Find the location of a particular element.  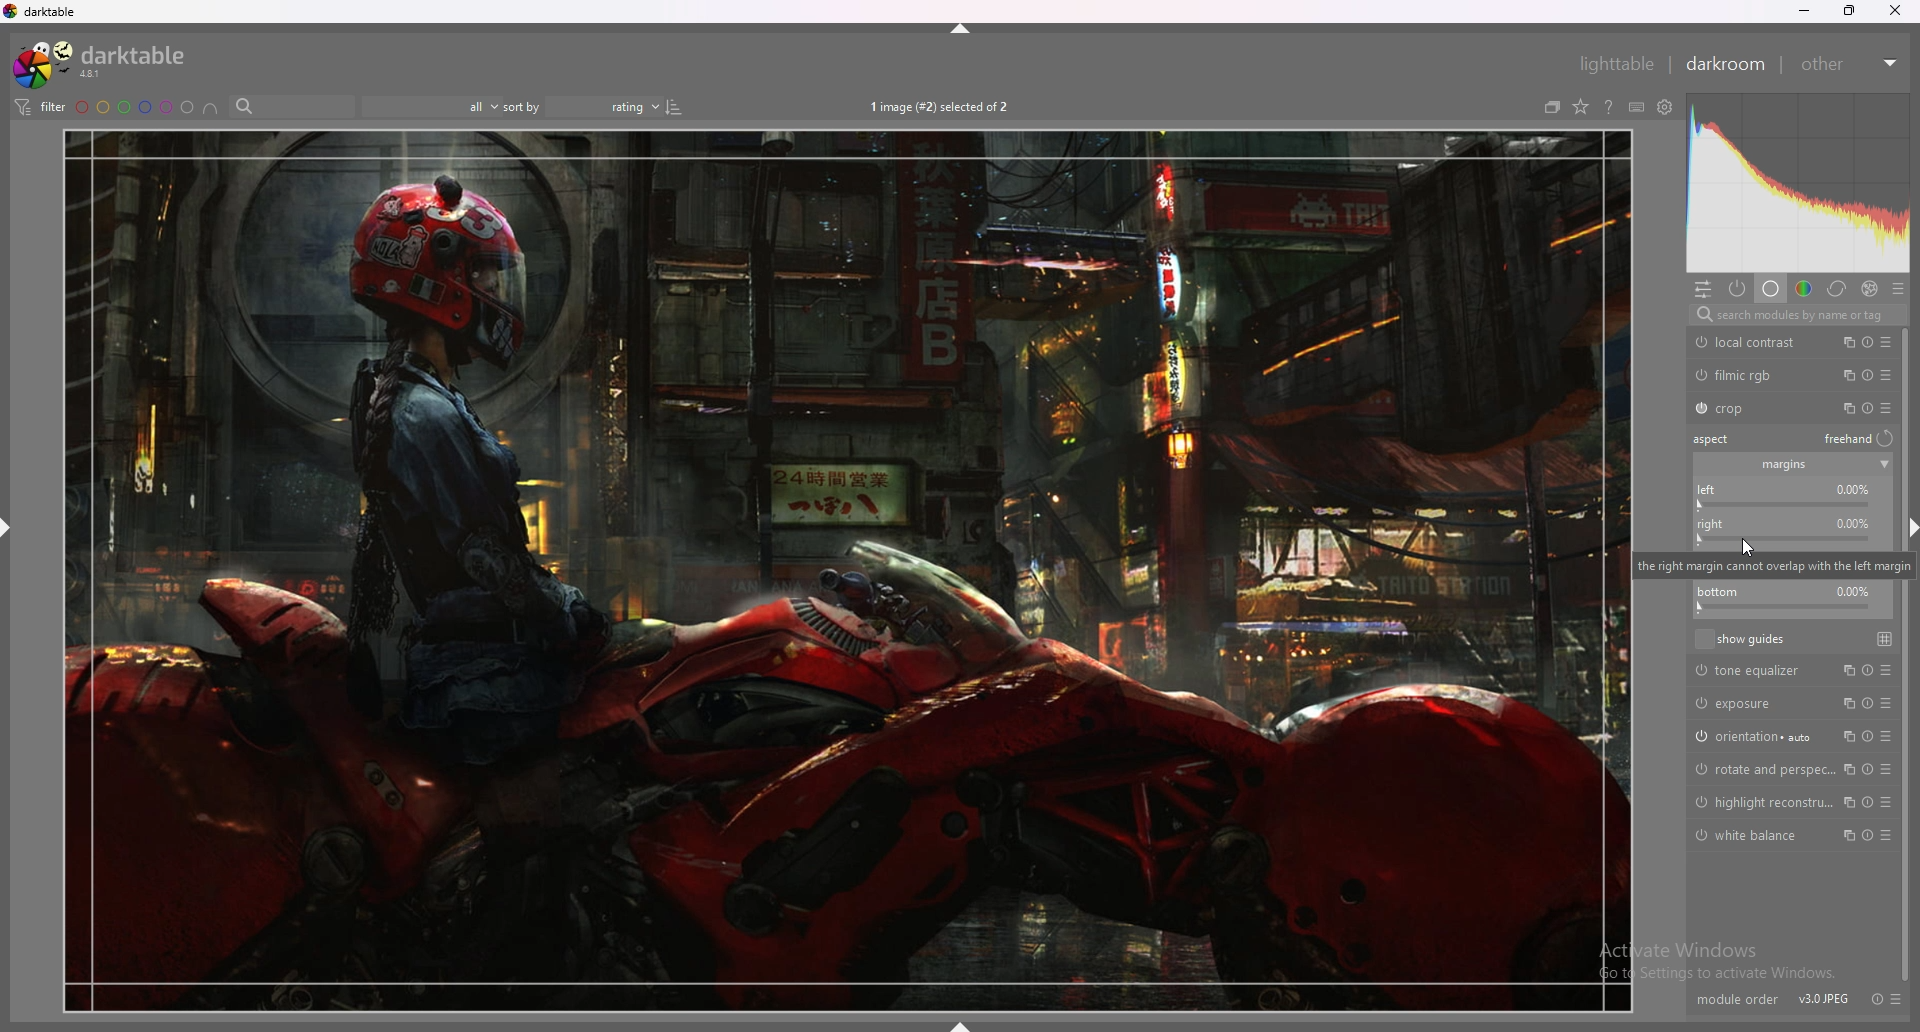

guide is located at coordinates (1886, 638).